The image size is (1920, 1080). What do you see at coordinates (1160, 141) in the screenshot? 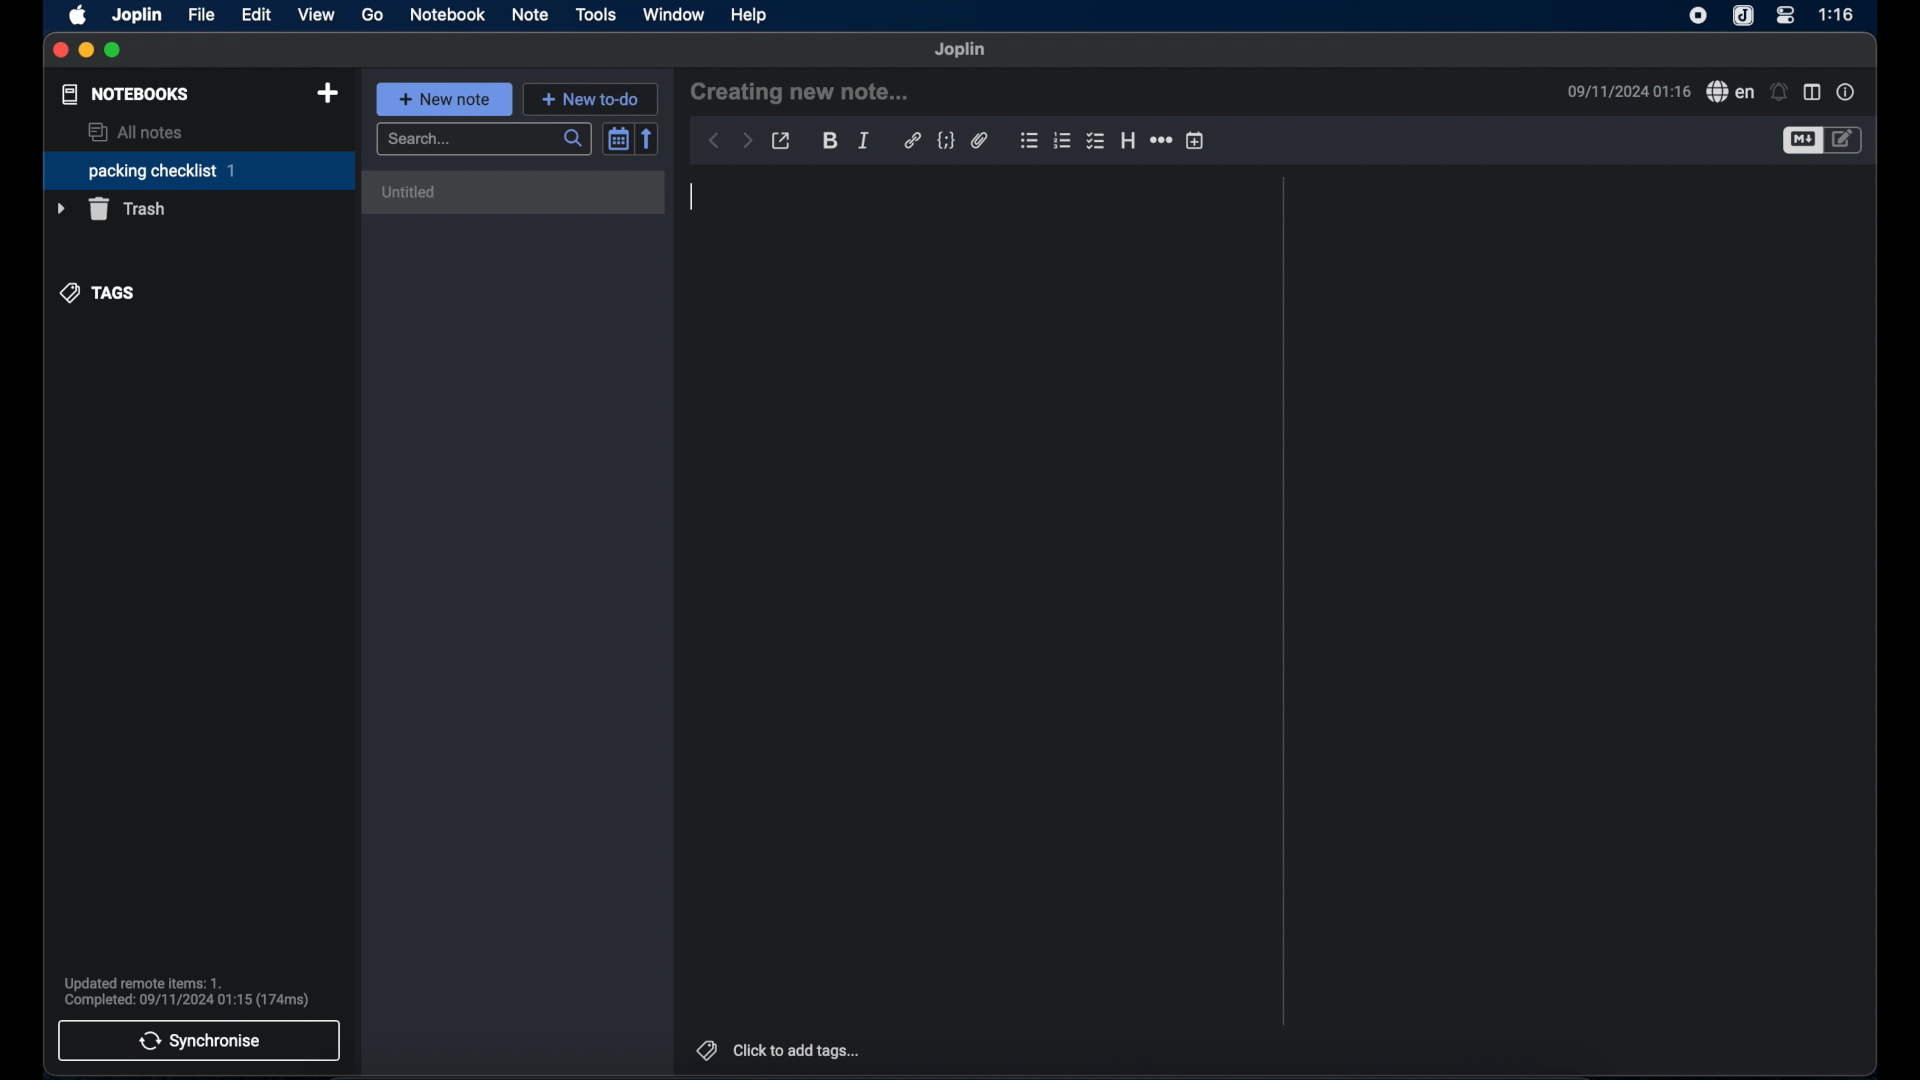
I see `horizontal rule` at bounding box center [1160, 141].